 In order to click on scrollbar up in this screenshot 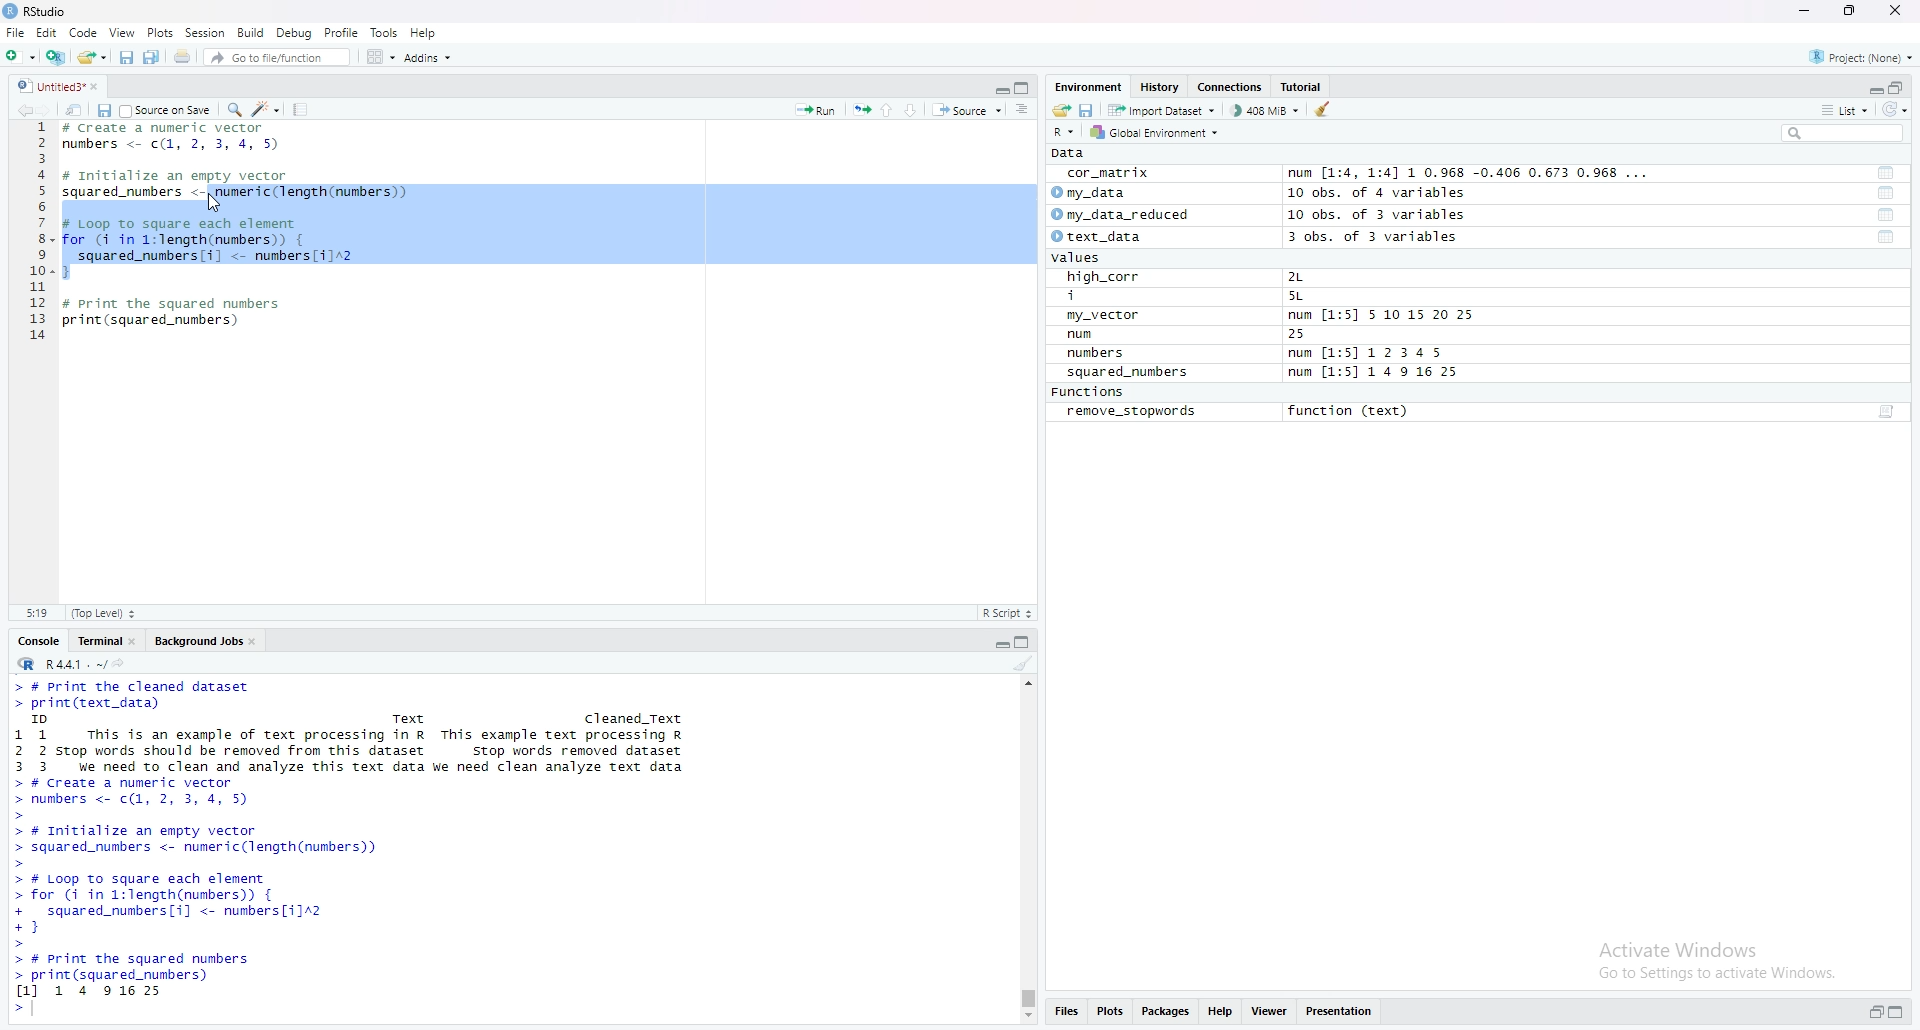, I will do `click(1026, 681)`.